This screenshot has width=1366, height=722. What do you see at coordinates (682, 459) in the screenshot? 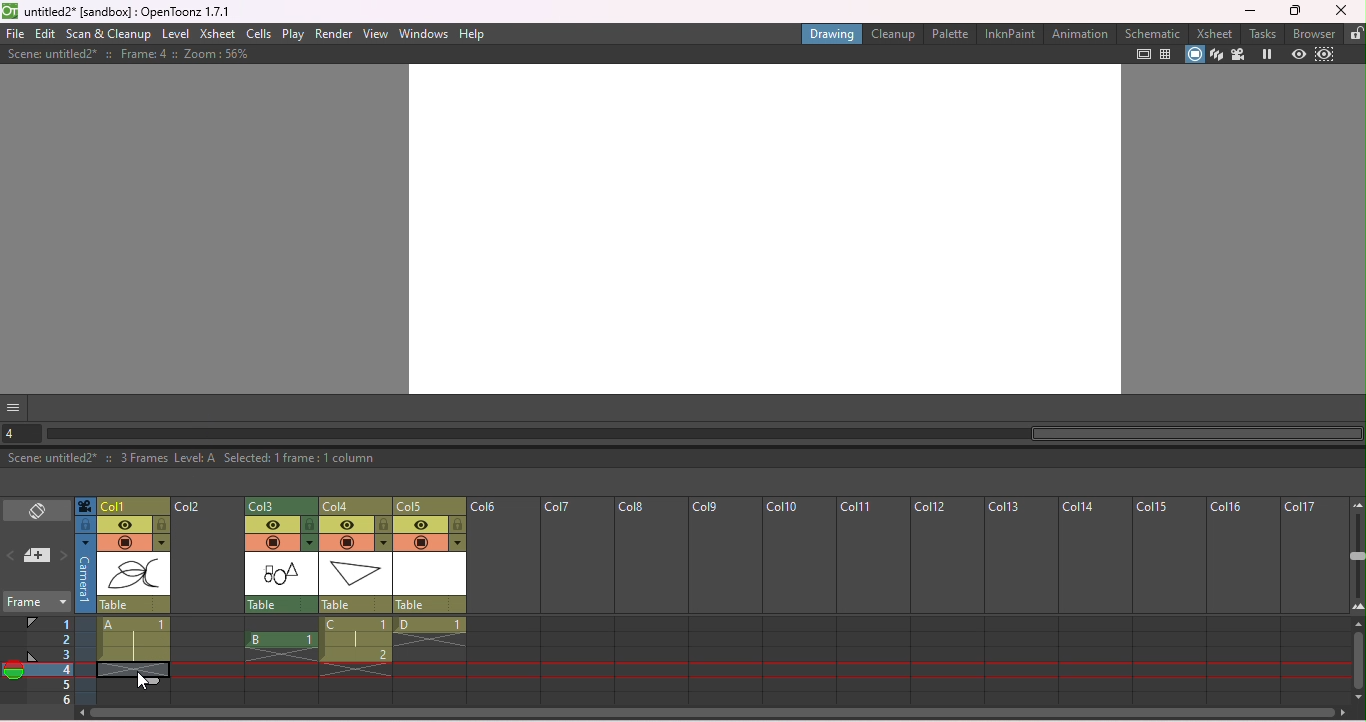
I see `Scene: untitled2* :: 3 Frames Level: A Selected: 1 frame: 1 column` at bounding box center [682, 459].